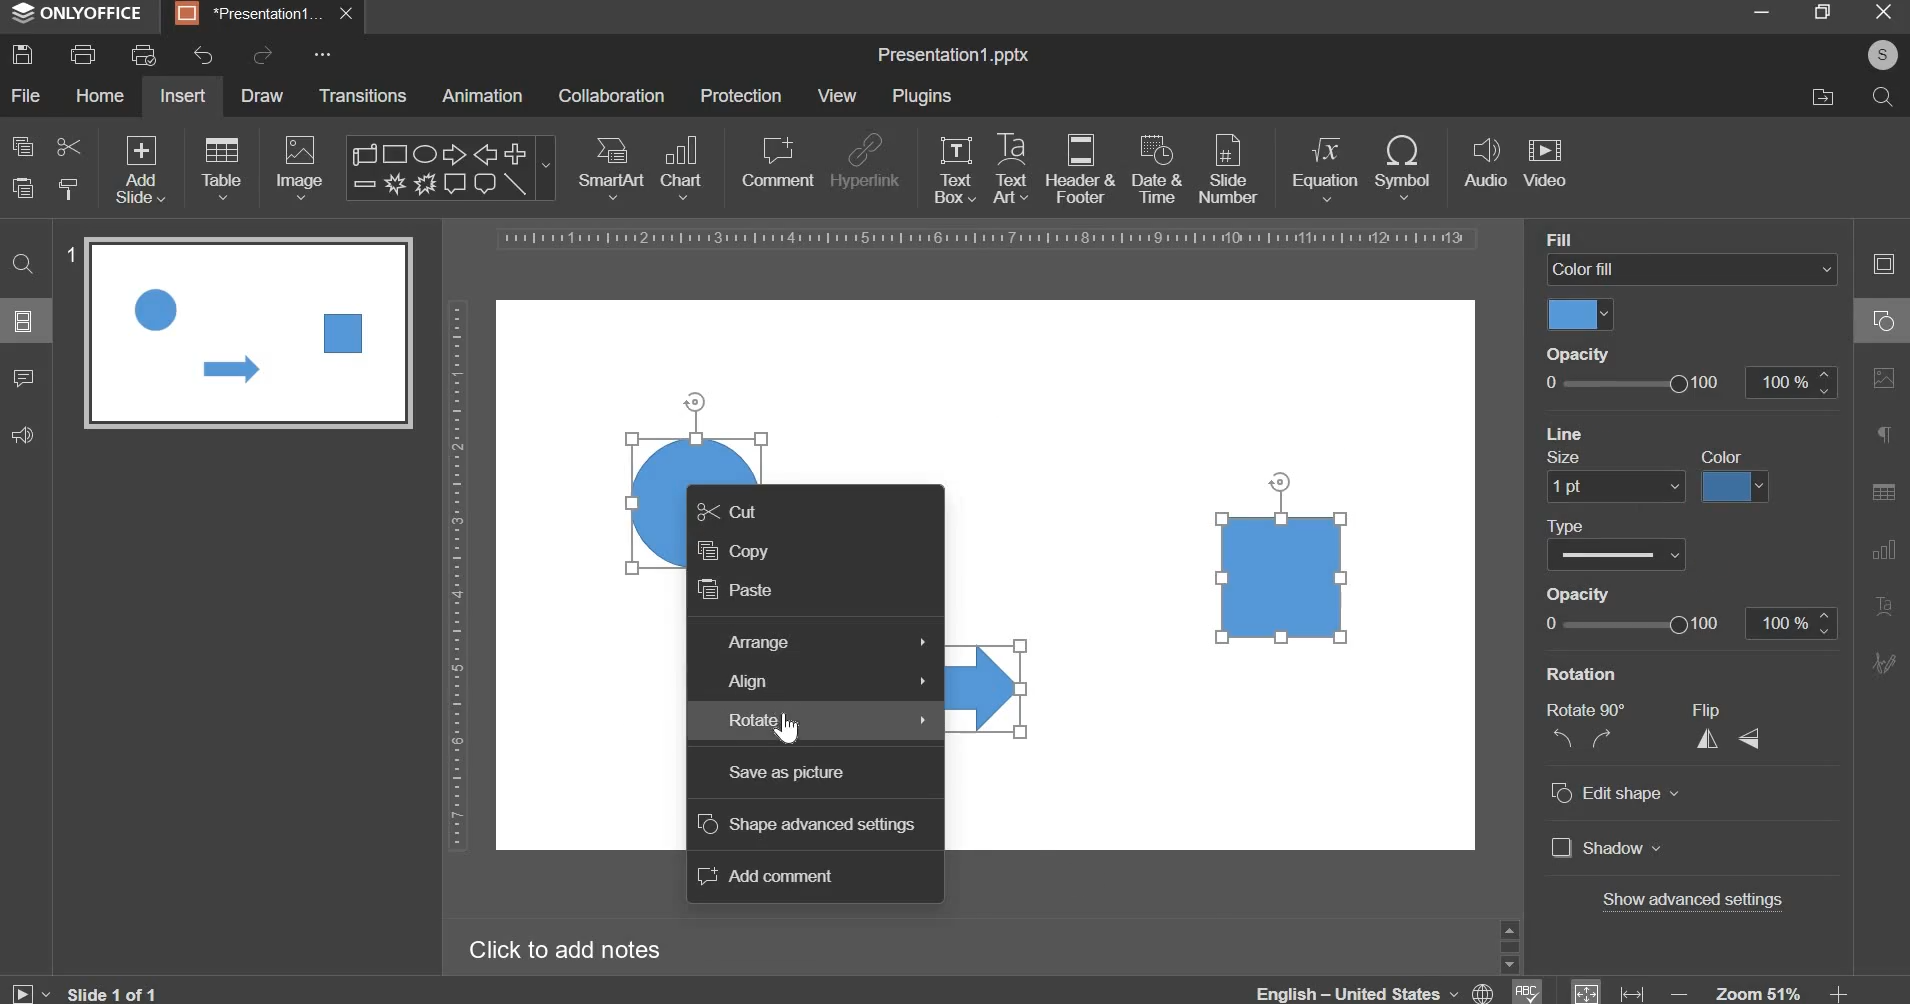  I want to click on color fill, so click(1579, 314).